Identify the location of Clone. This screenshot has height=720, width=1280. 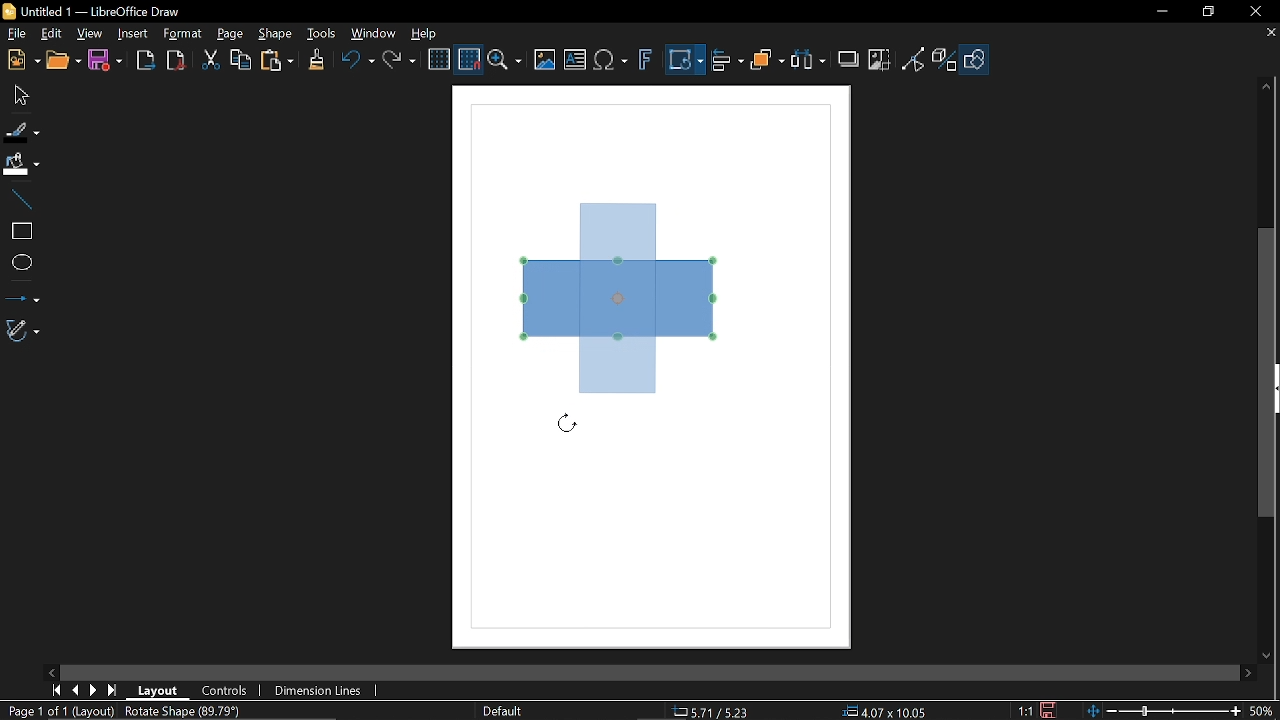
(316, 61).